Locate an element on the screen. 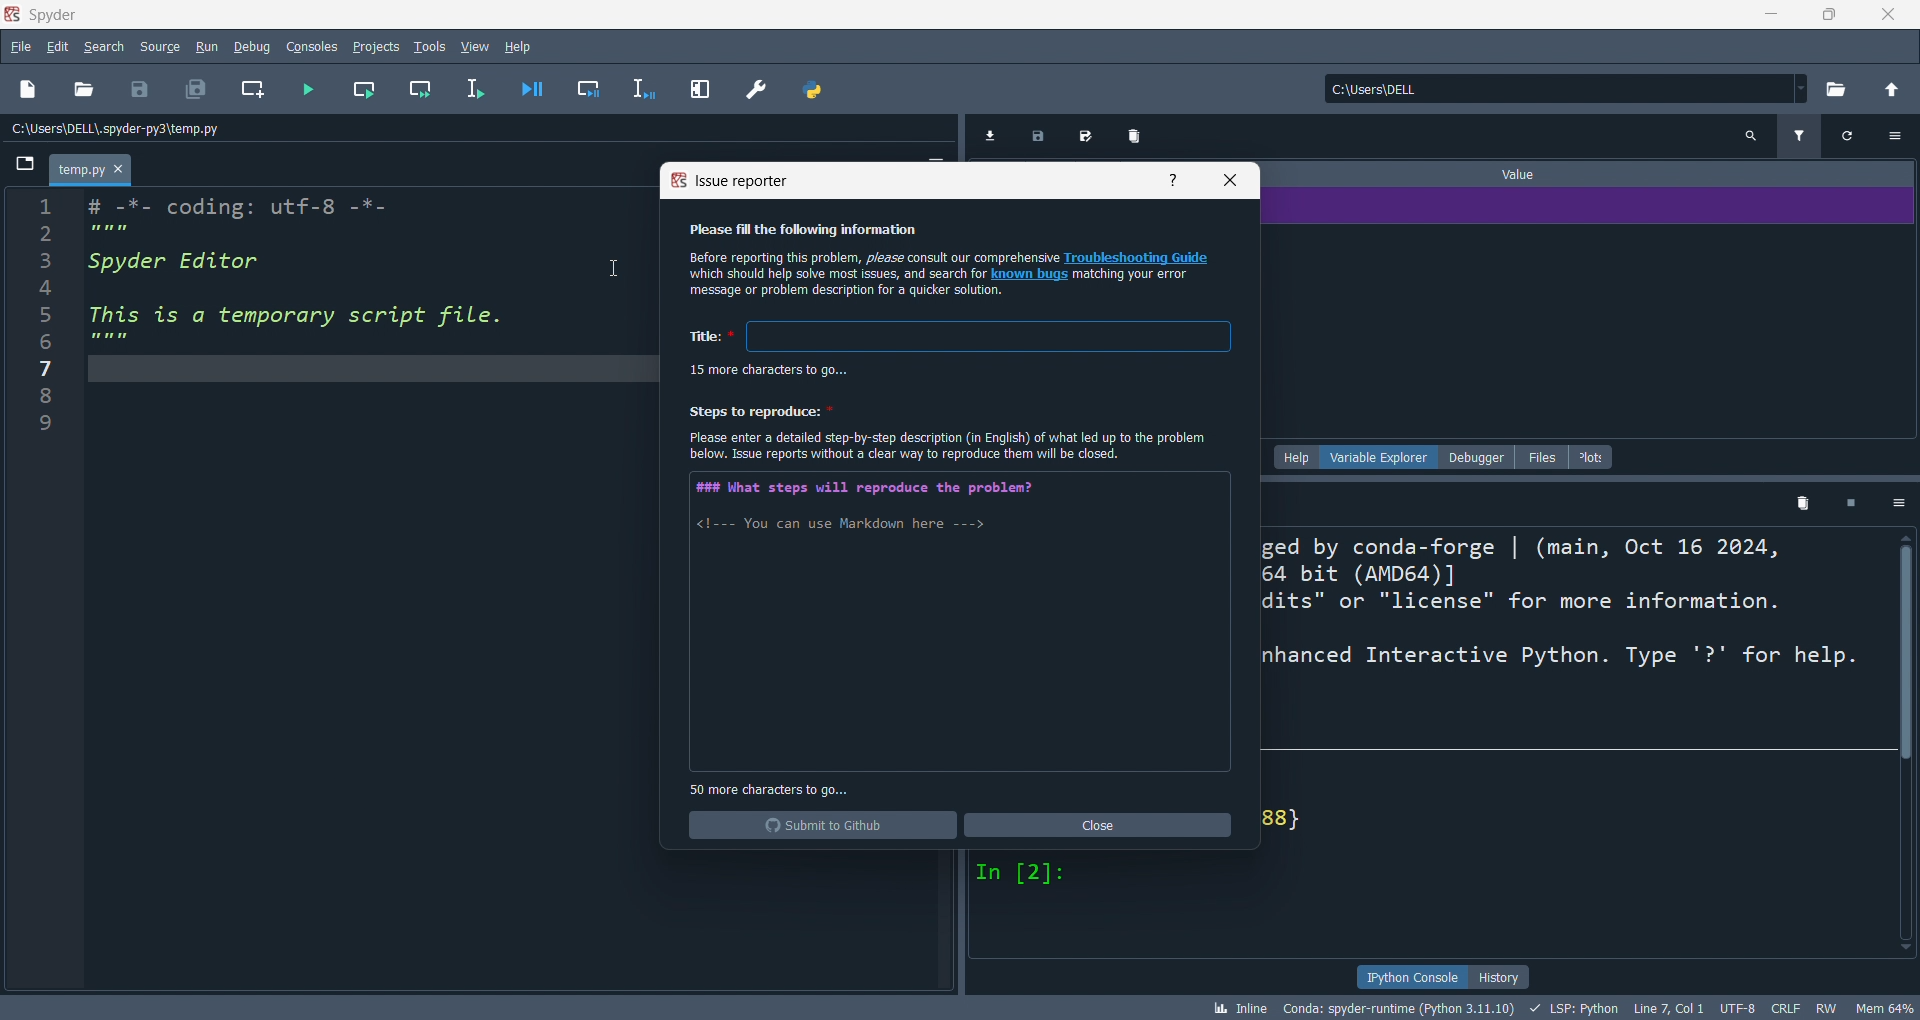  report issue title bar is located at coordinates (734, 181).